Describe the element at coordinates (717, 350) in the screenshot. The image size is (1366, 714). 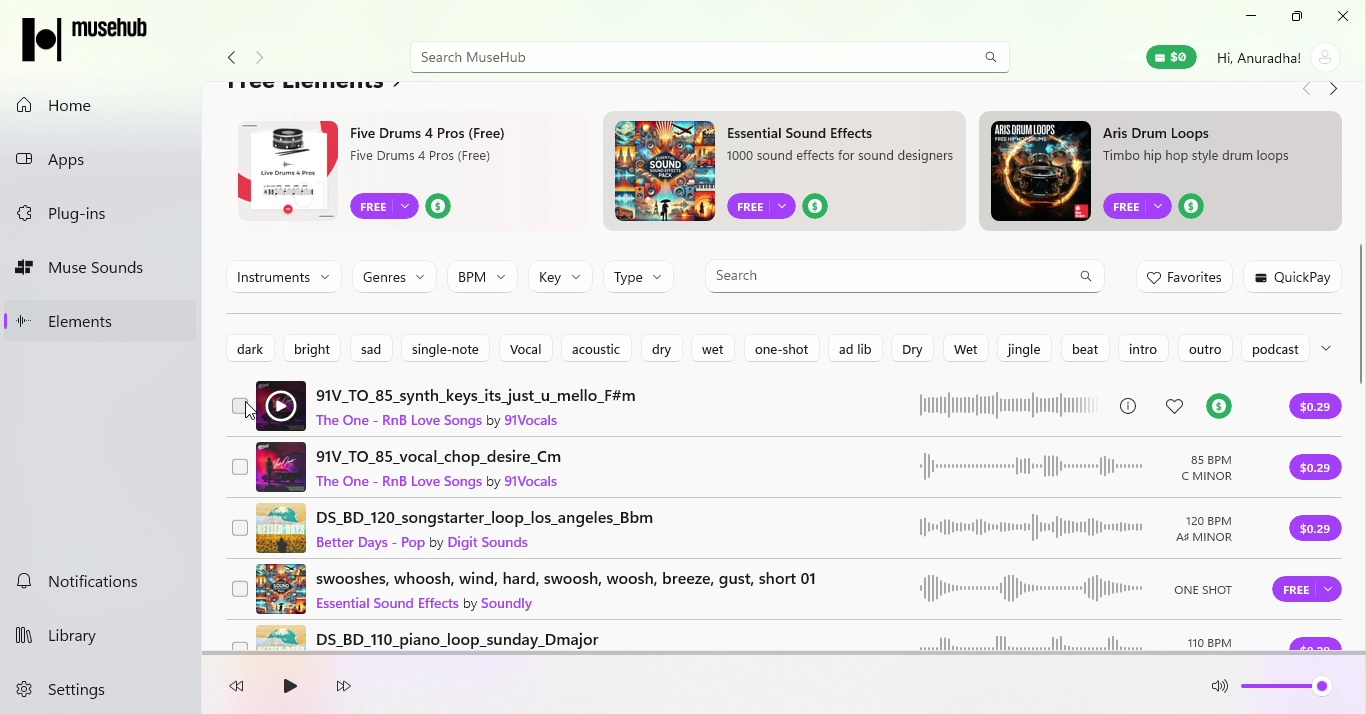
I see `Wet` at that location.